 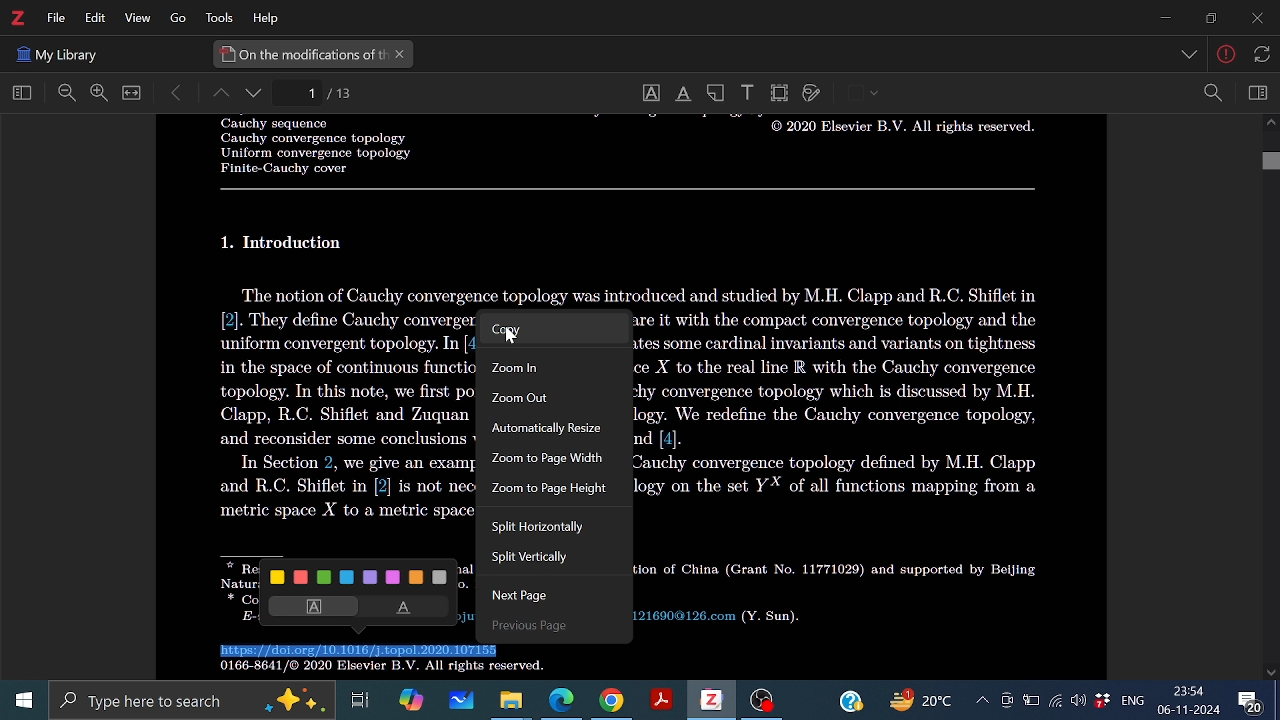 I want to click on Speaker/Headphone, so click(x=1079, y=700).